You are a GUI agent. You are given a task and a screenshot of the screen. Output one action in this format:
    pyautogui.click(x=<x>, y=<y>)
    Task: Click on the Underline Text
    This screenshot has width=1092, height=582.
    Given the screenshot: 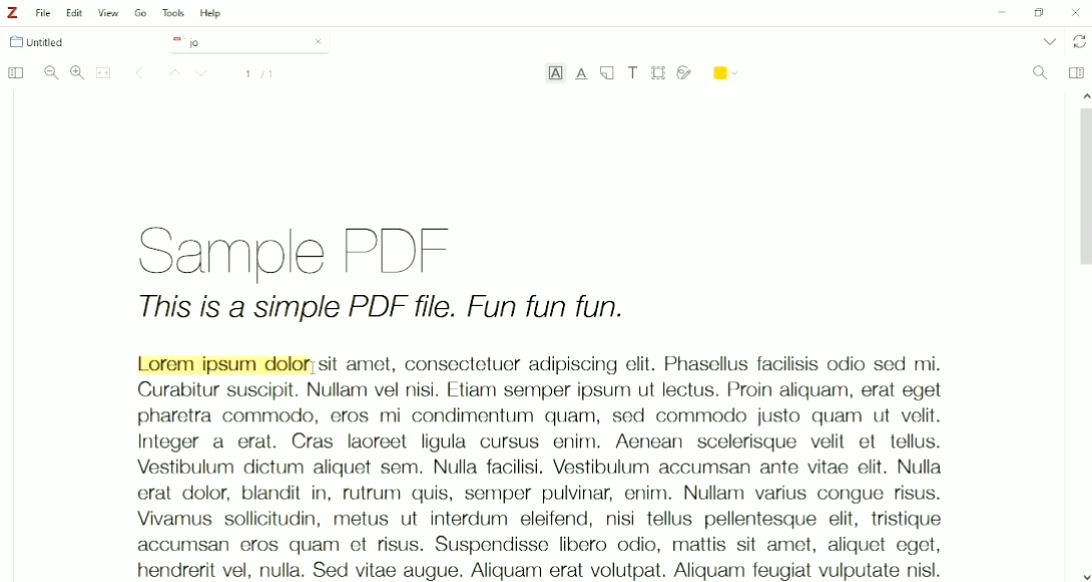 What is the action you would take?
    pyautogui.click(x=582, y=74)
    